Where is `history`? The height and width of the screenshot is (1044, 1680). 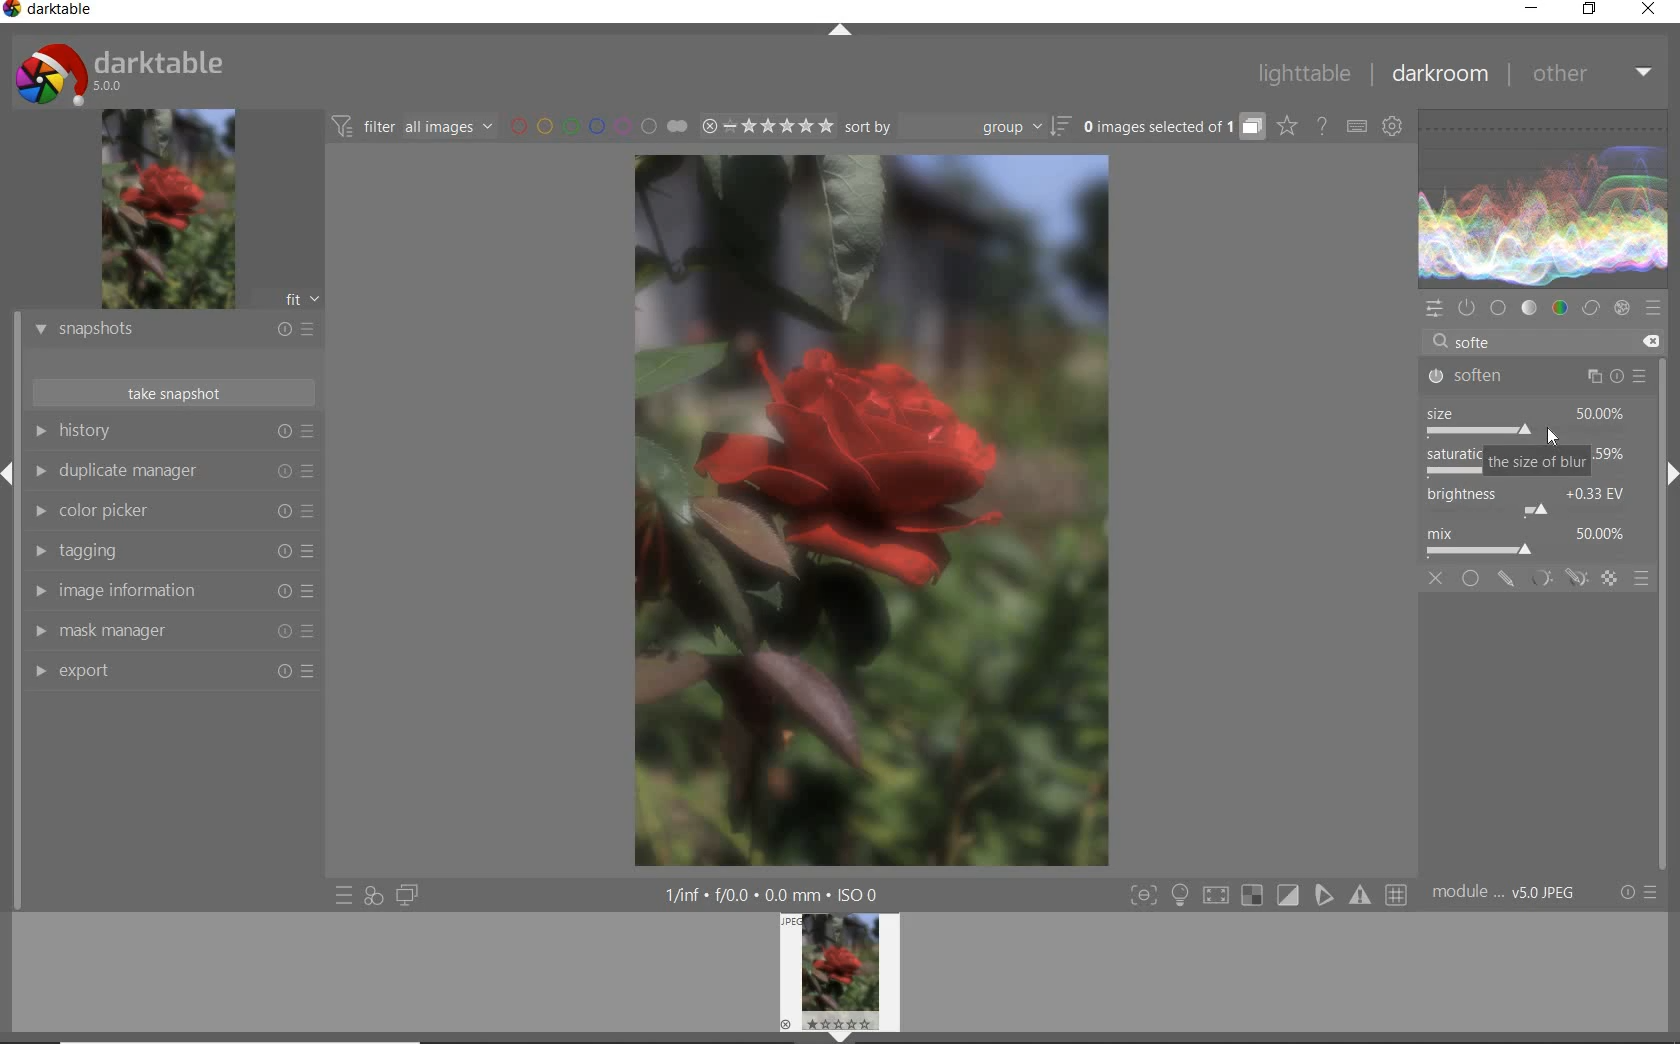
history is located at coordinates (171, 433).